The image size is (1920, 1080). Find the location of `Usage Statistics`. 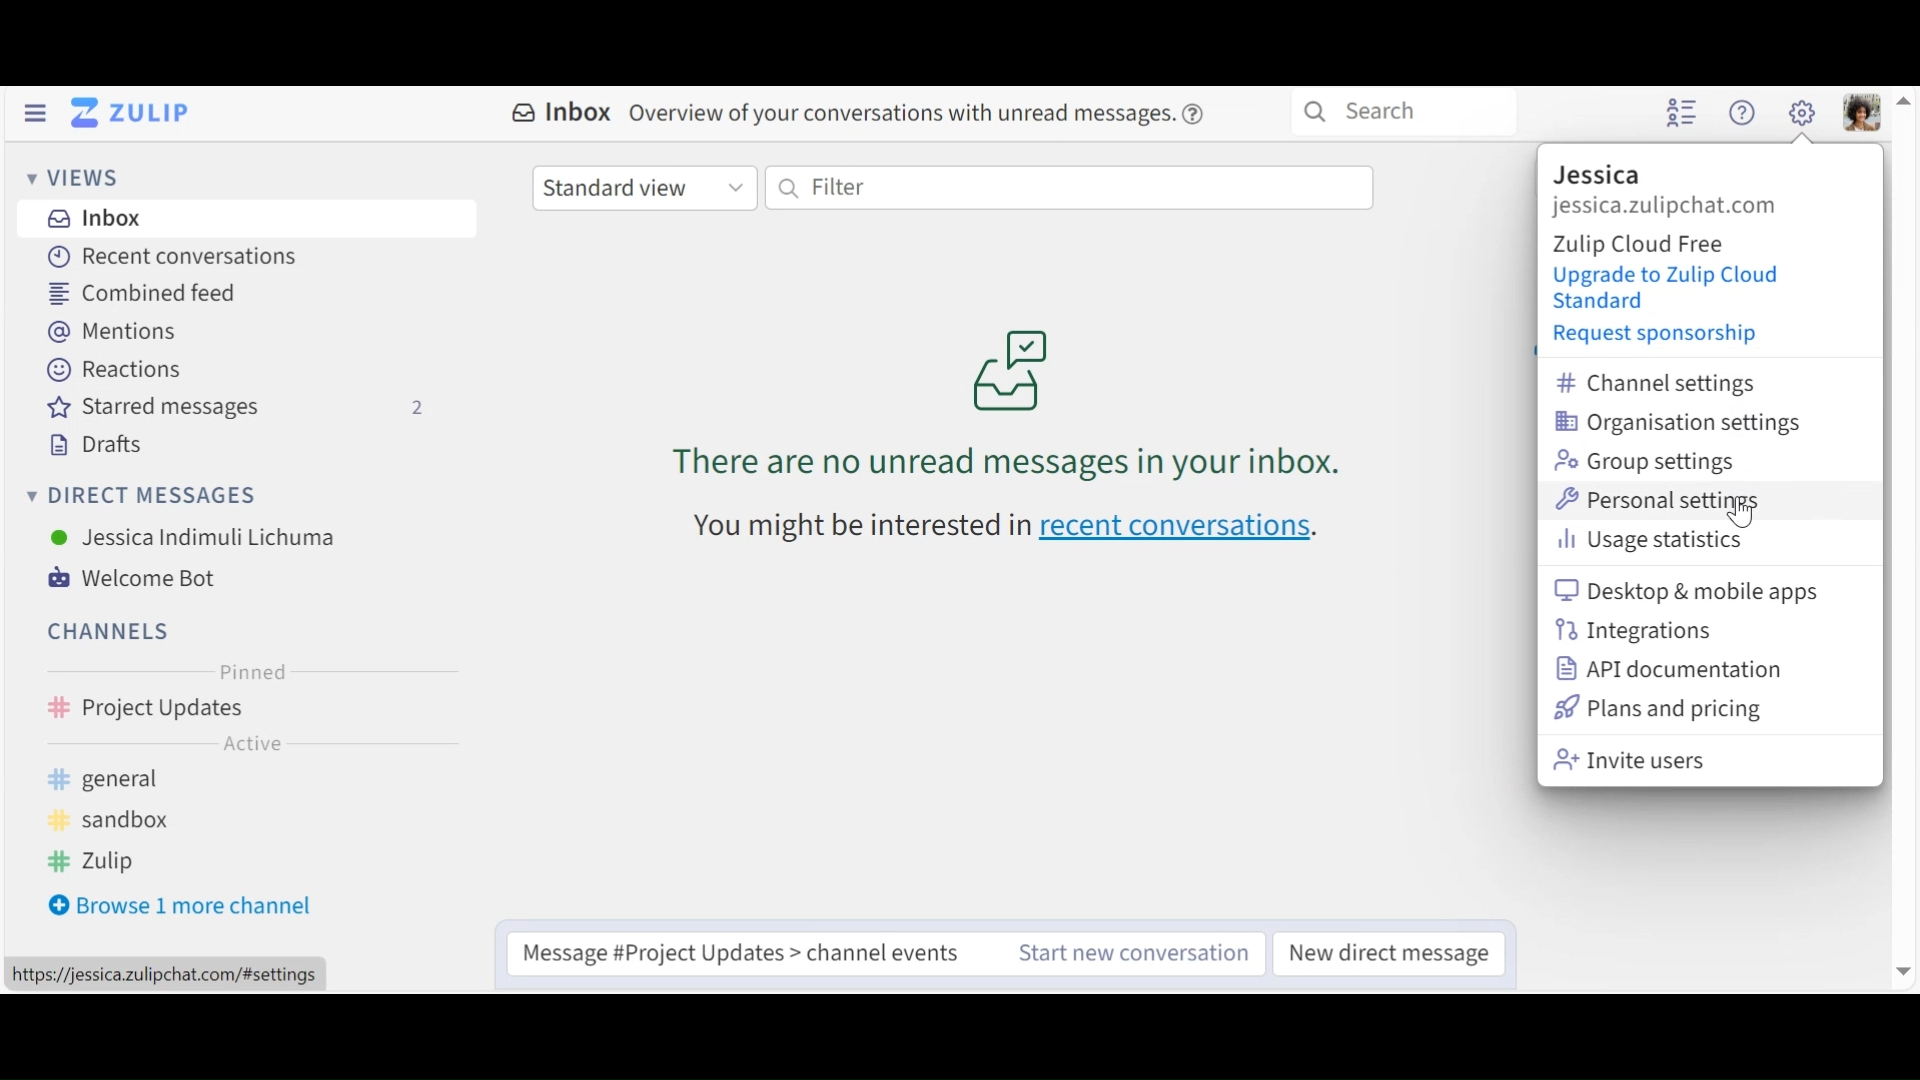

Usage Statistics is located at coordinates (1661, 539).